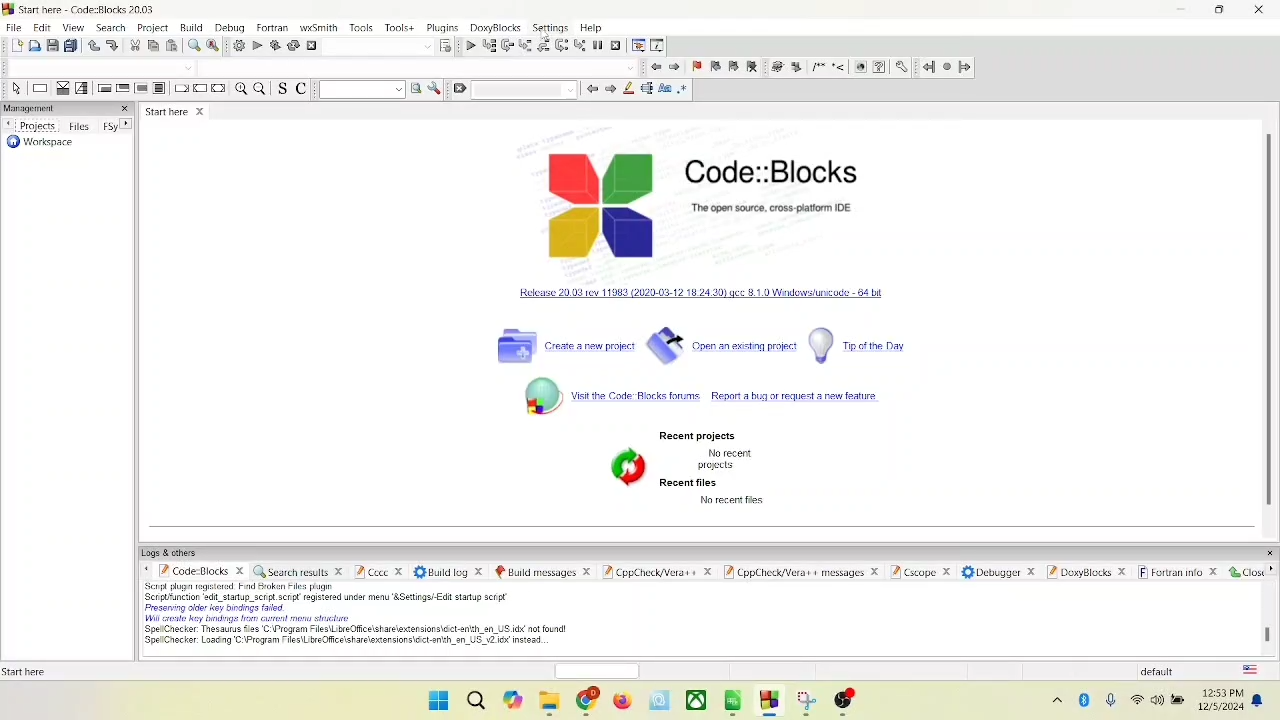 Image resolution: width=1280 pixels, height=720 pixels. Describe the element at coordinates (42, 26) in the screenshot. I see `edit` at that location.